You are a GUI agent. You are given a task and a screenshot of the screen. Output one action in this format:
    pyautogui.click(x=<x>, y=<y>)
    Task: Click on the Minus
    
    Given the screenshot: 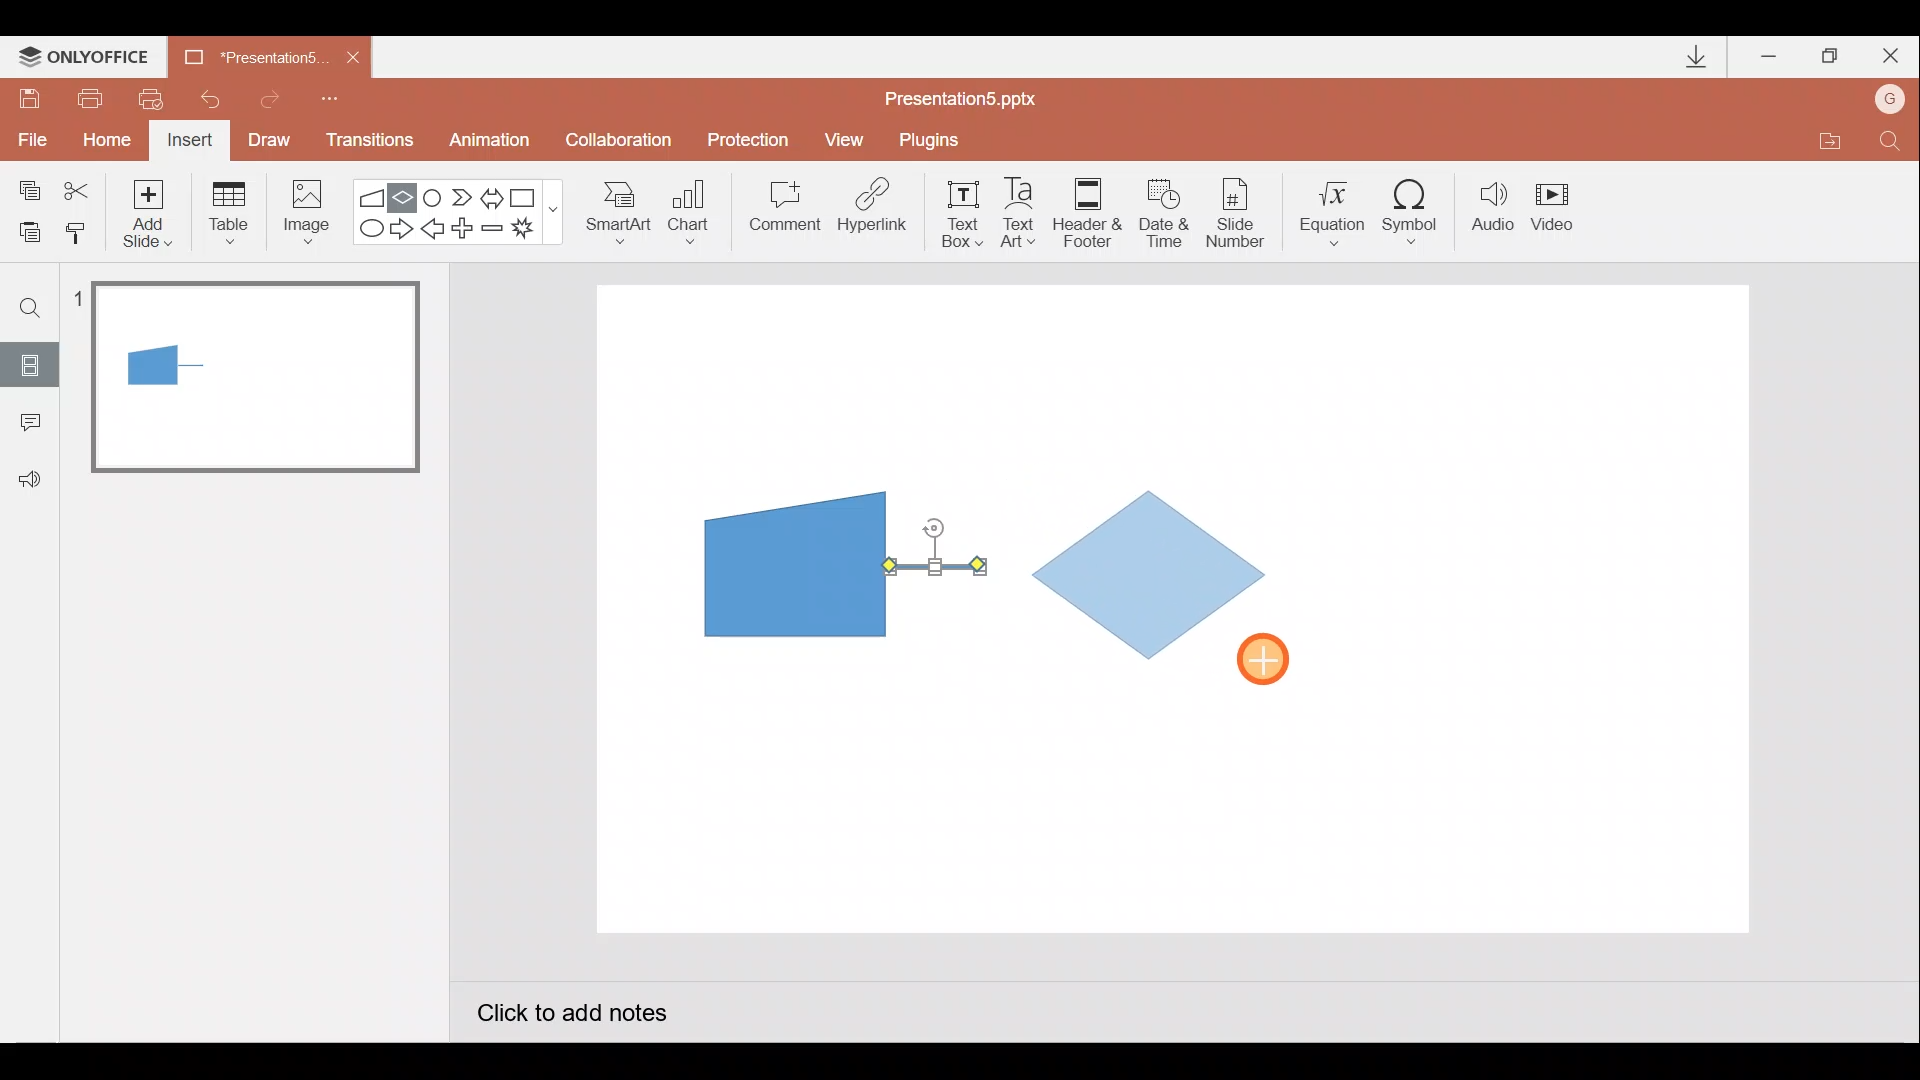 What is the action you would take?
    pyautogui.click(x=494, y=232)
    